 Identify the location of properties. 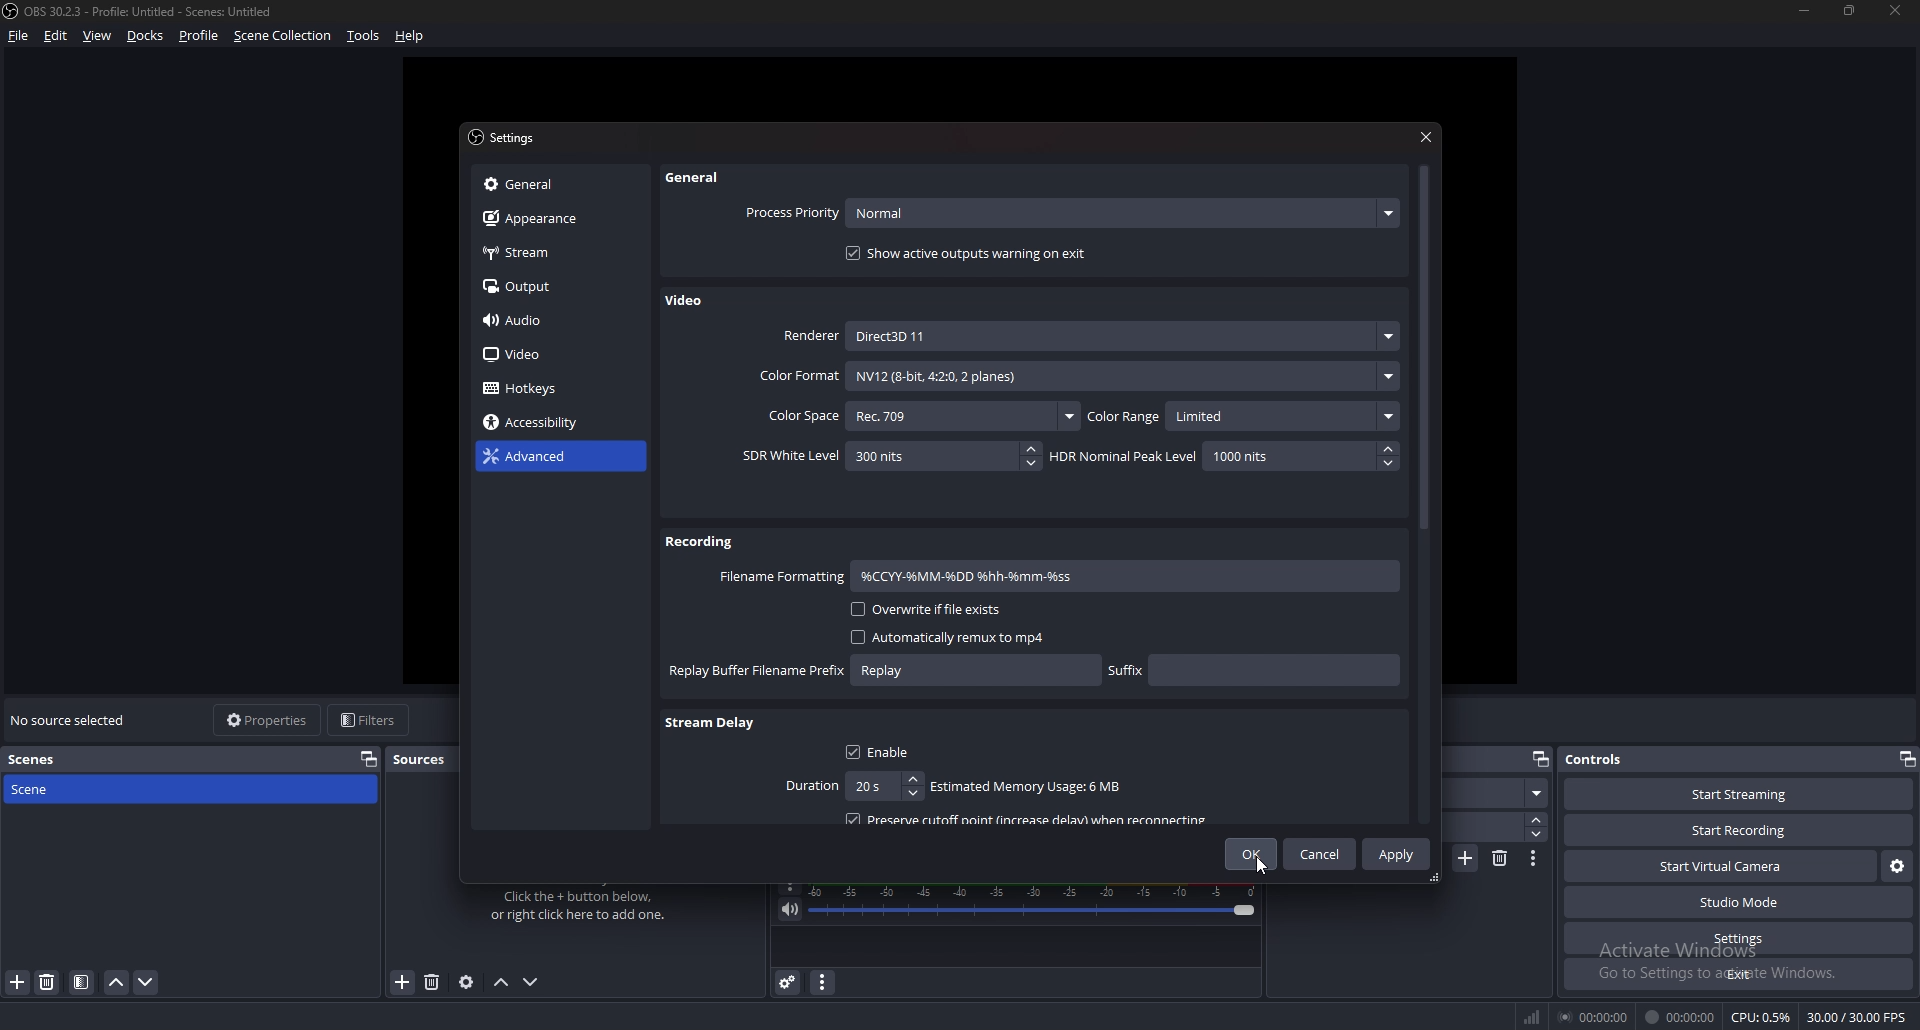
(268, 719).